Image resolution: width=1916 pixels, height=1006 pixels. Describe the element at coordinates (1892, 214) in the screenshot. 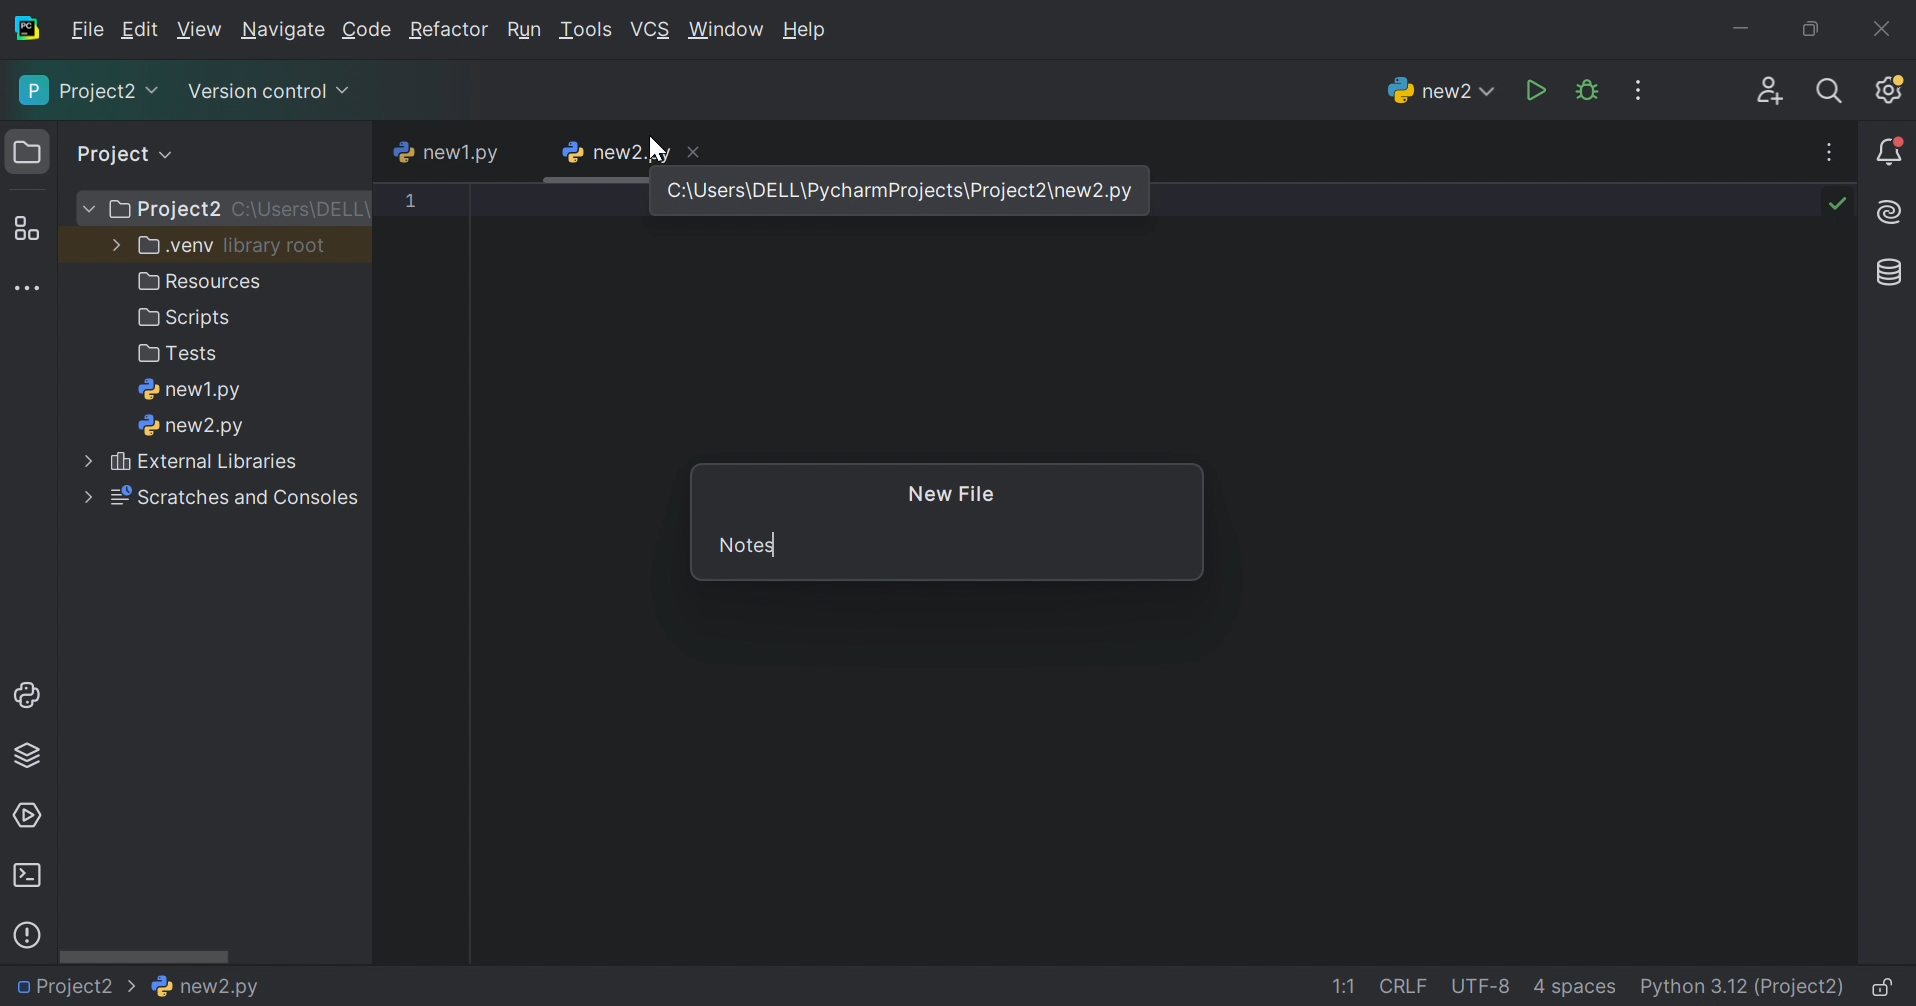

I see `AI Assistant` at that location.